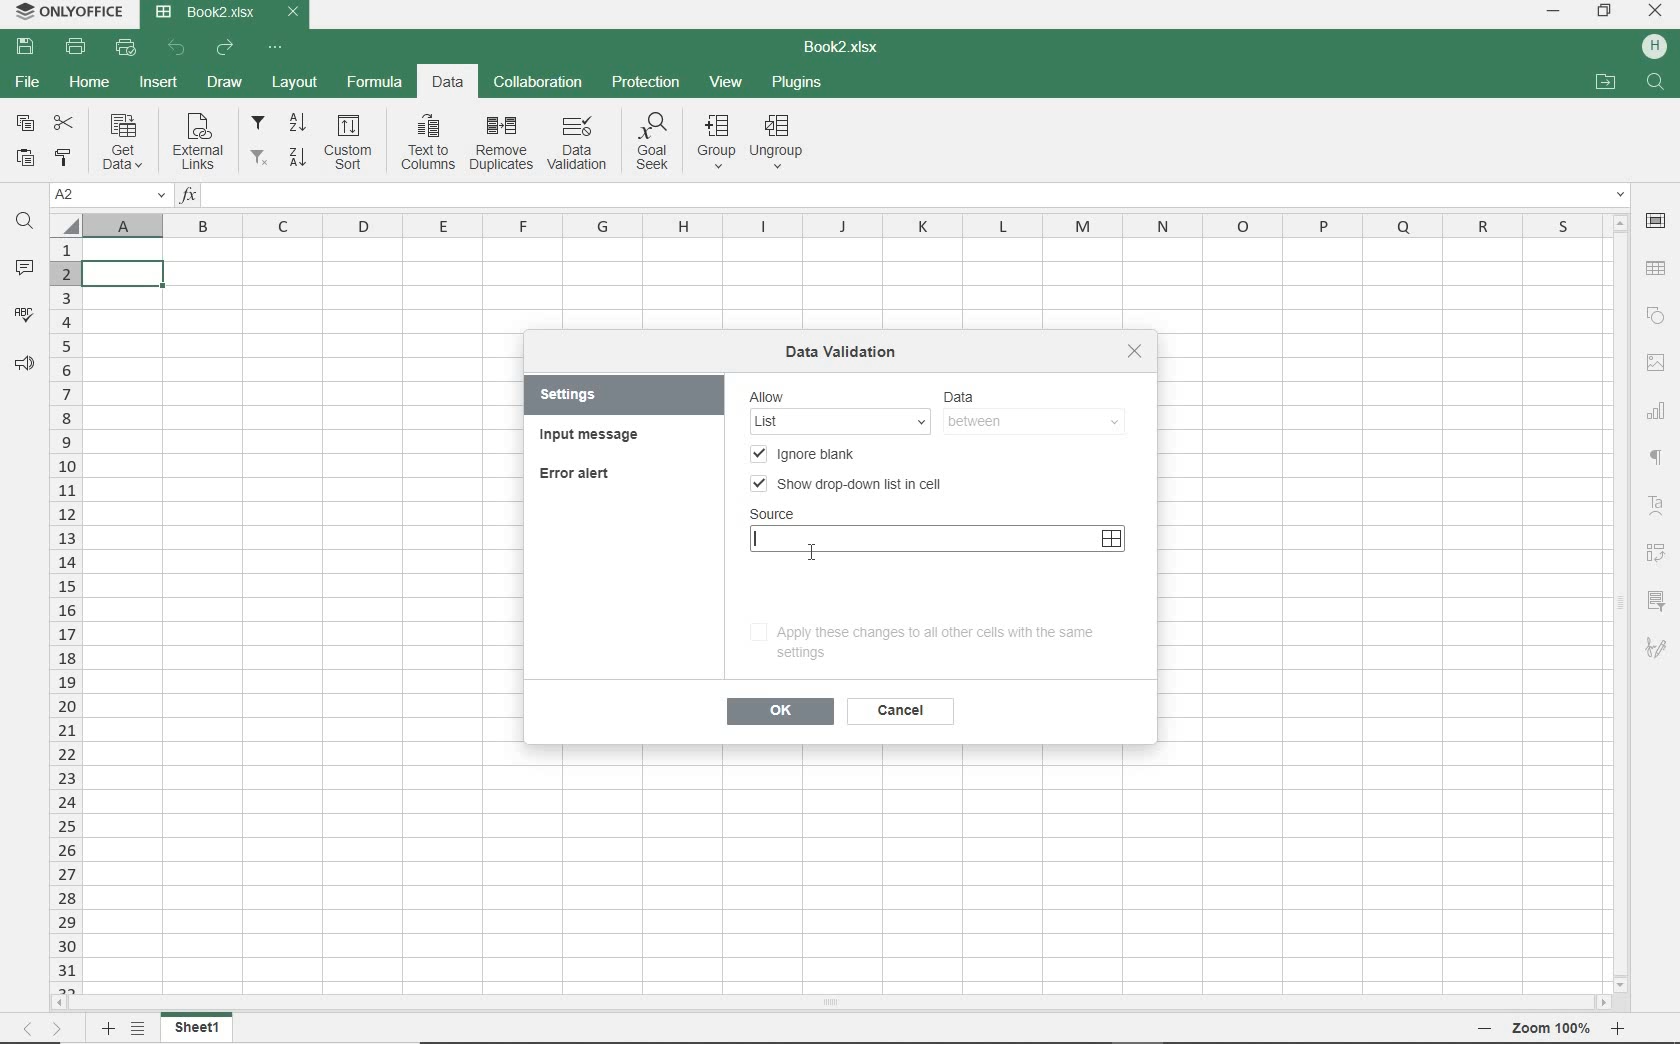 This screenshot has width=1680, height=1044. I want to click on ok, so click(780, 711).